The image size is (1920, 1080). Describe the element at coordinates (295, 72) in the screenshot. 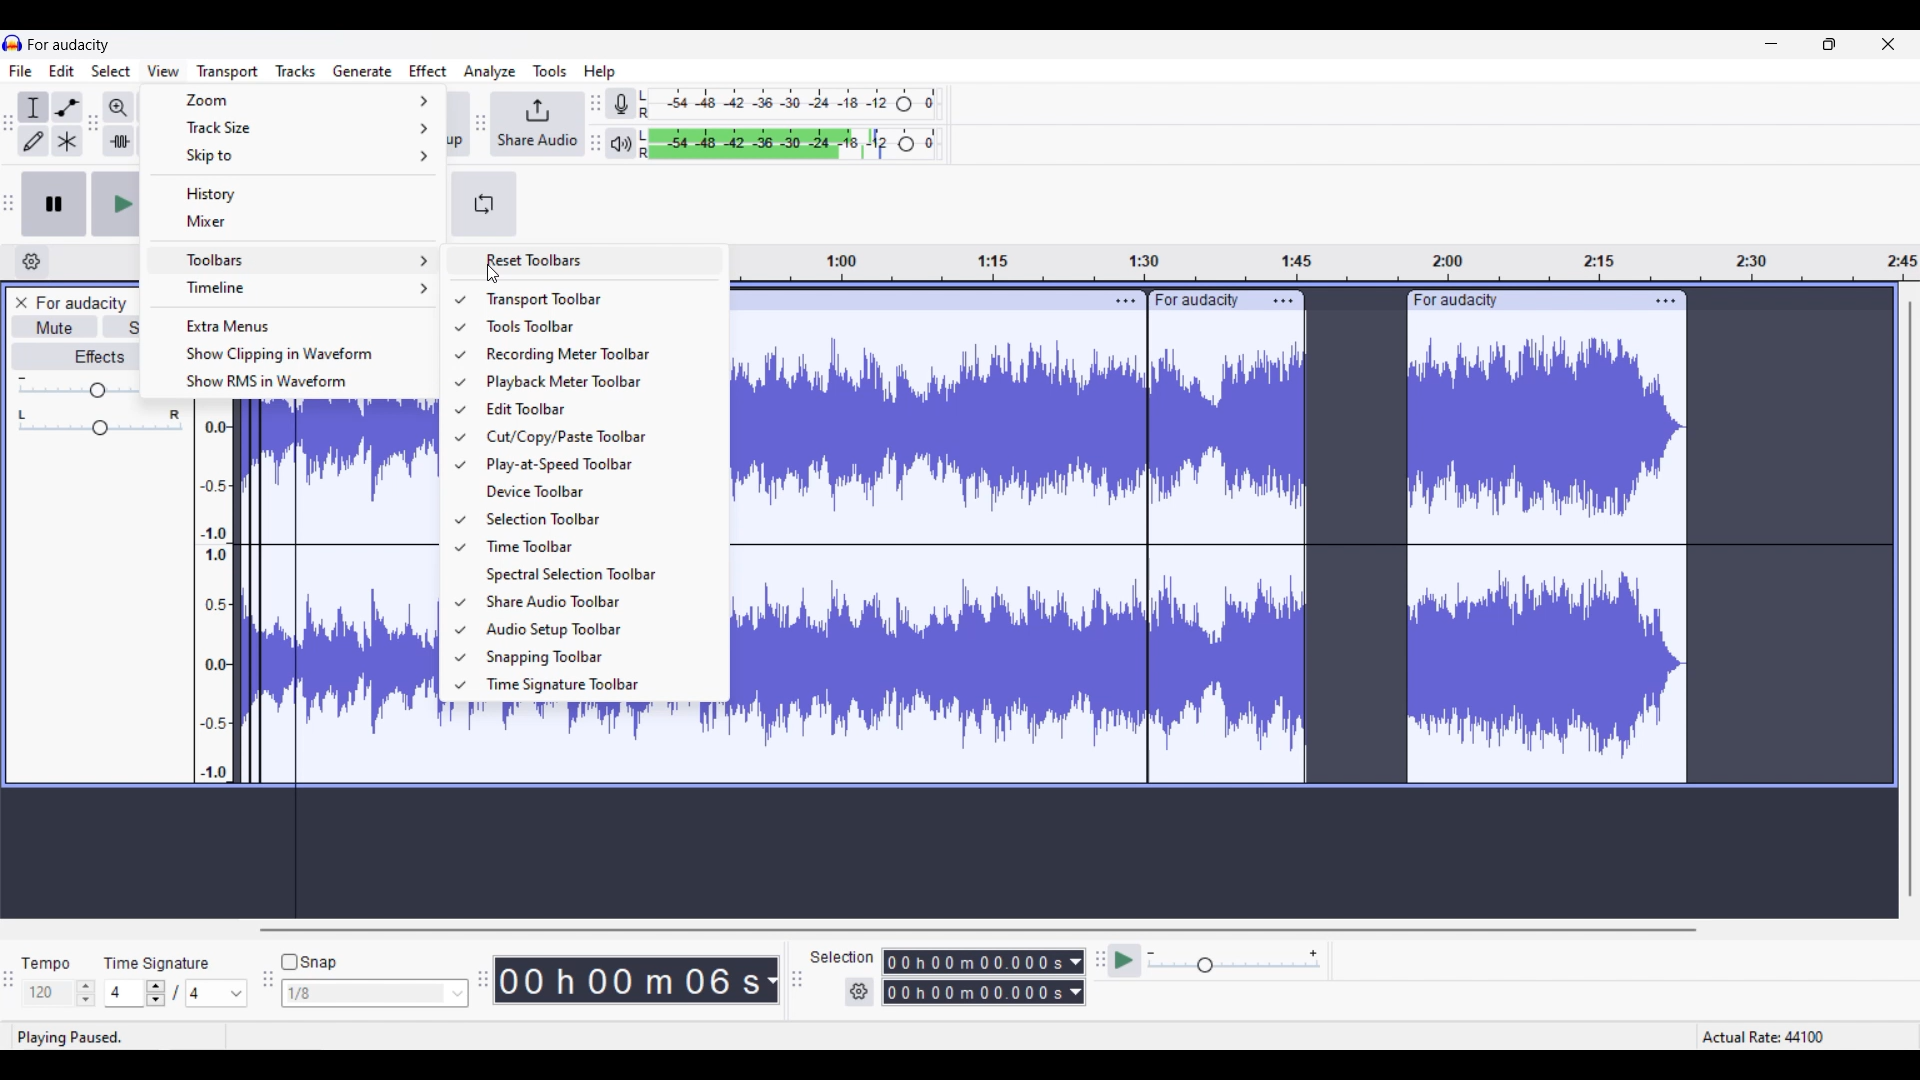

I see `Tracks menu` at that location.